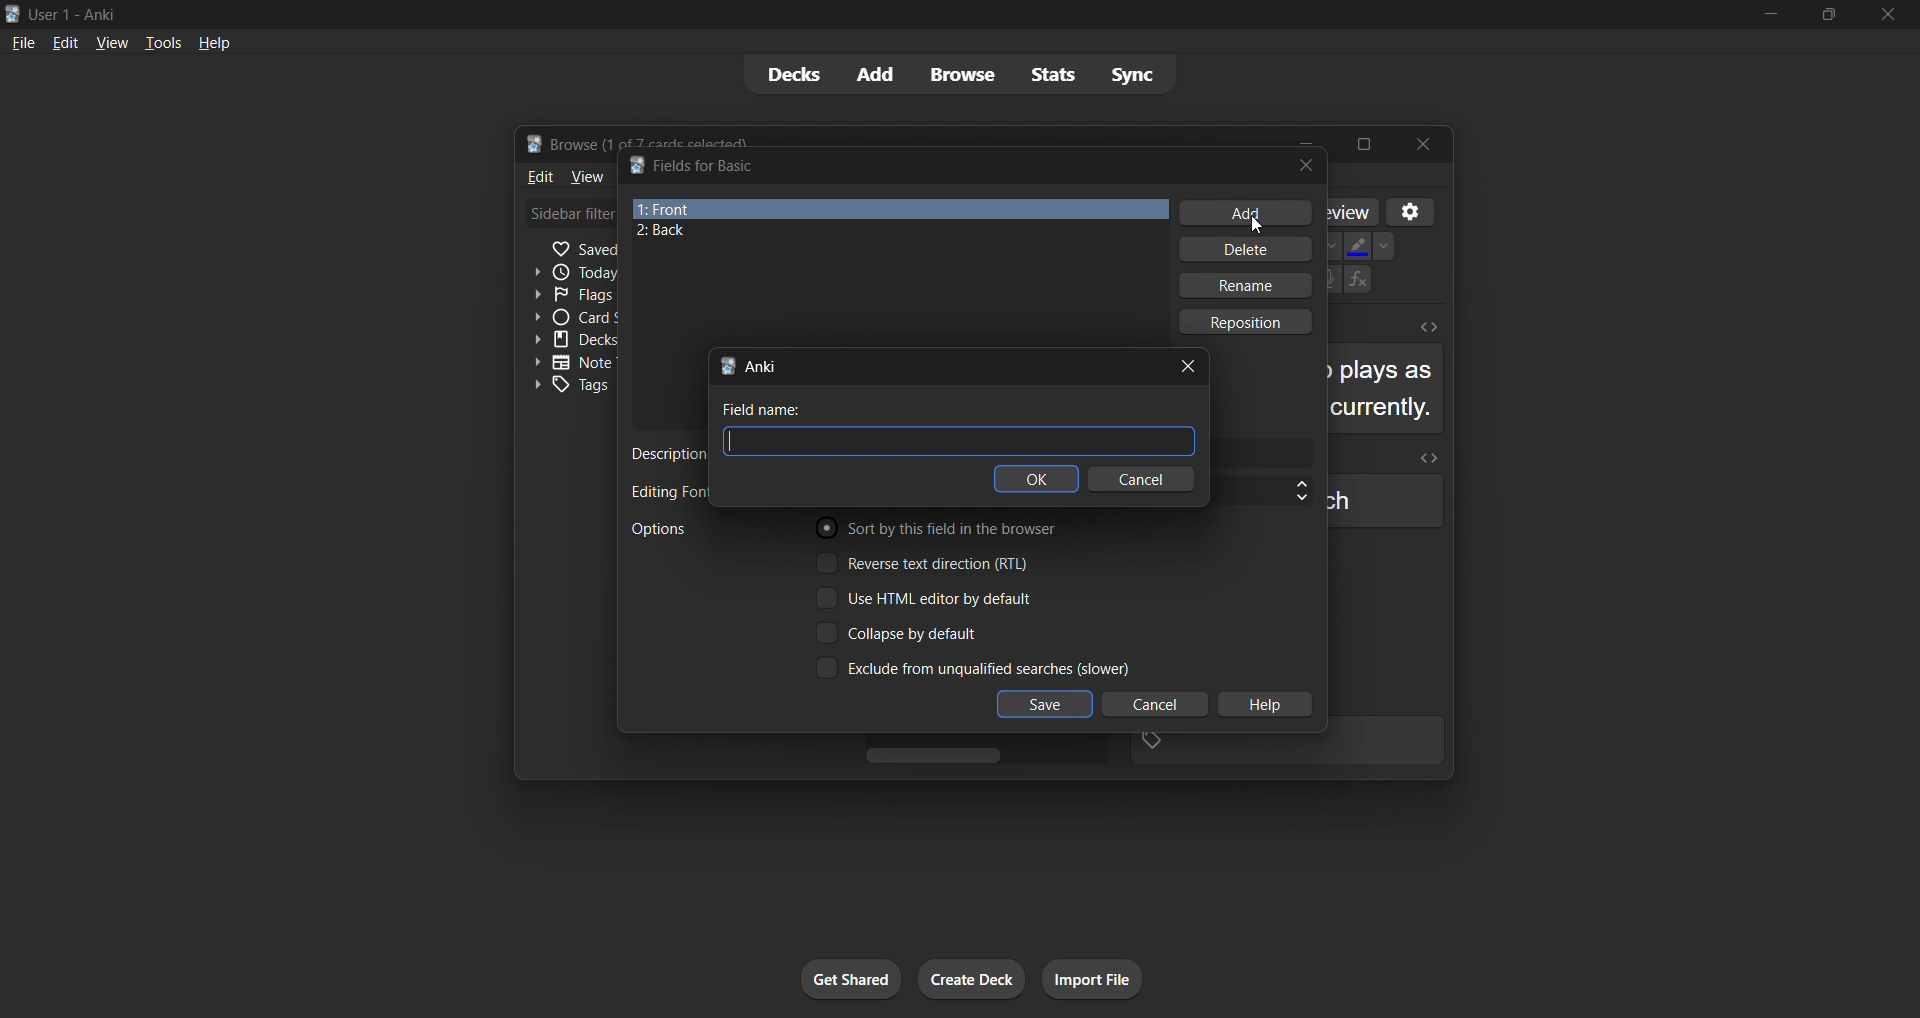  I want to click on cancel, so click(1149, 478).